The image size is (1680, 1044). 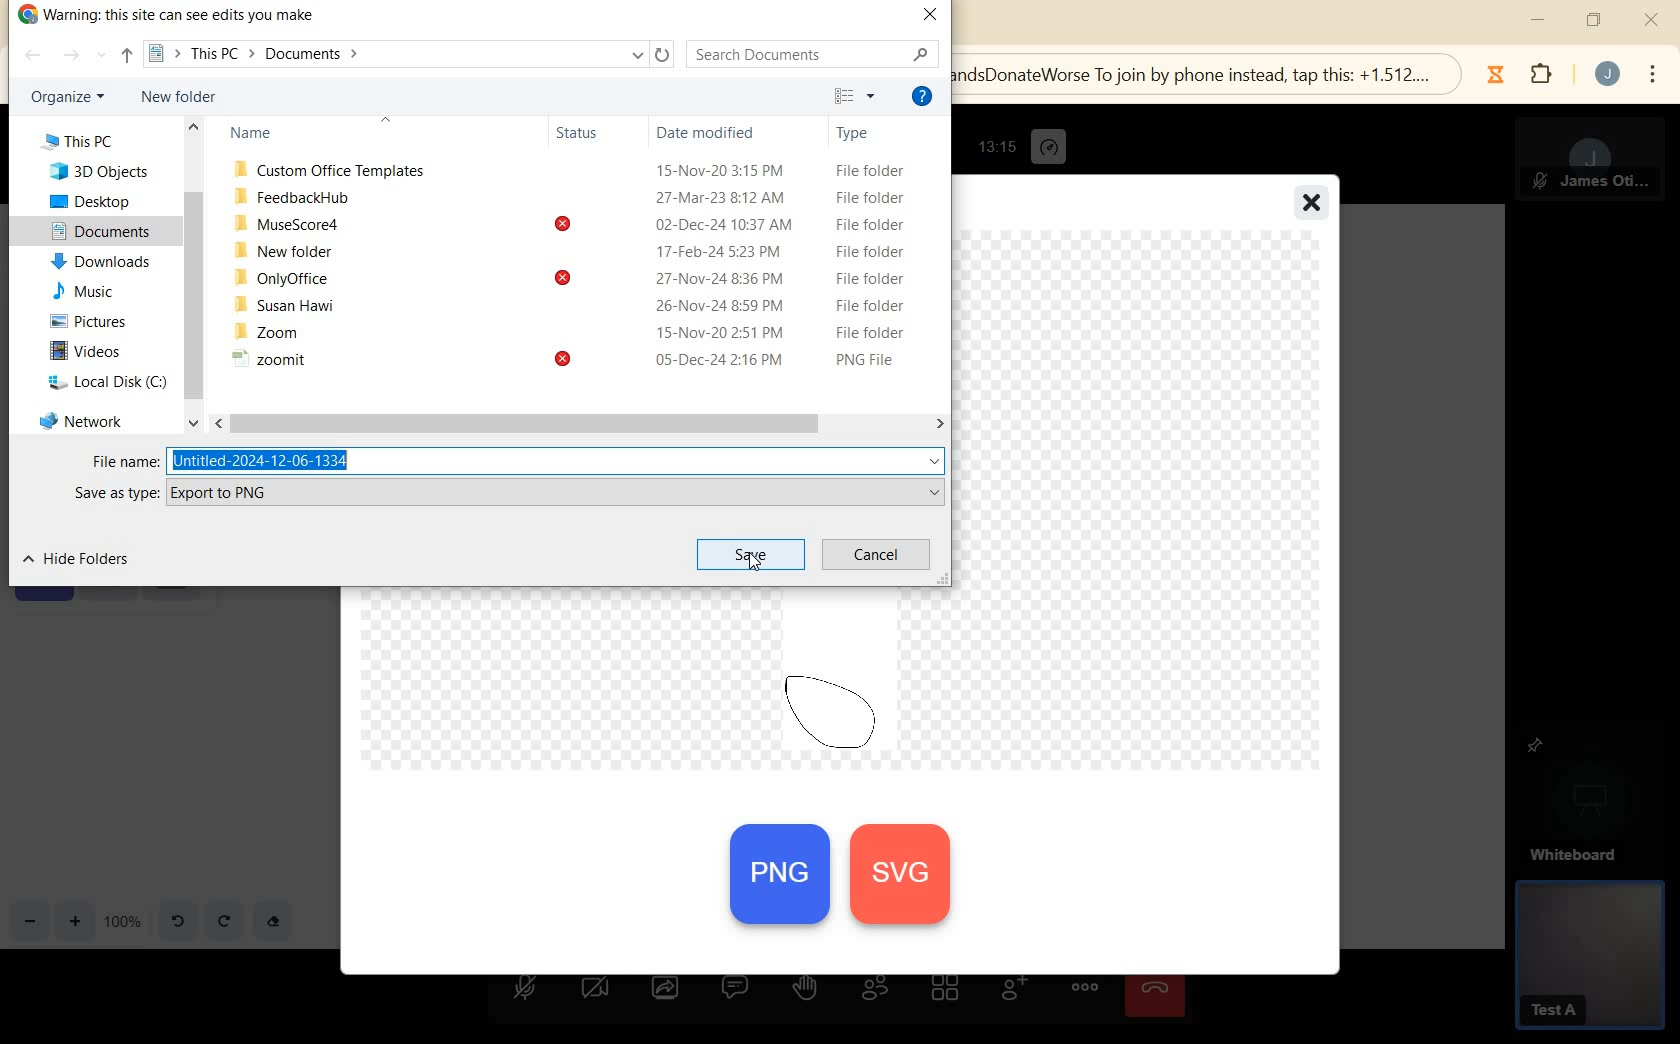 I want to click on FORWARD, so click(x=80, y=57).